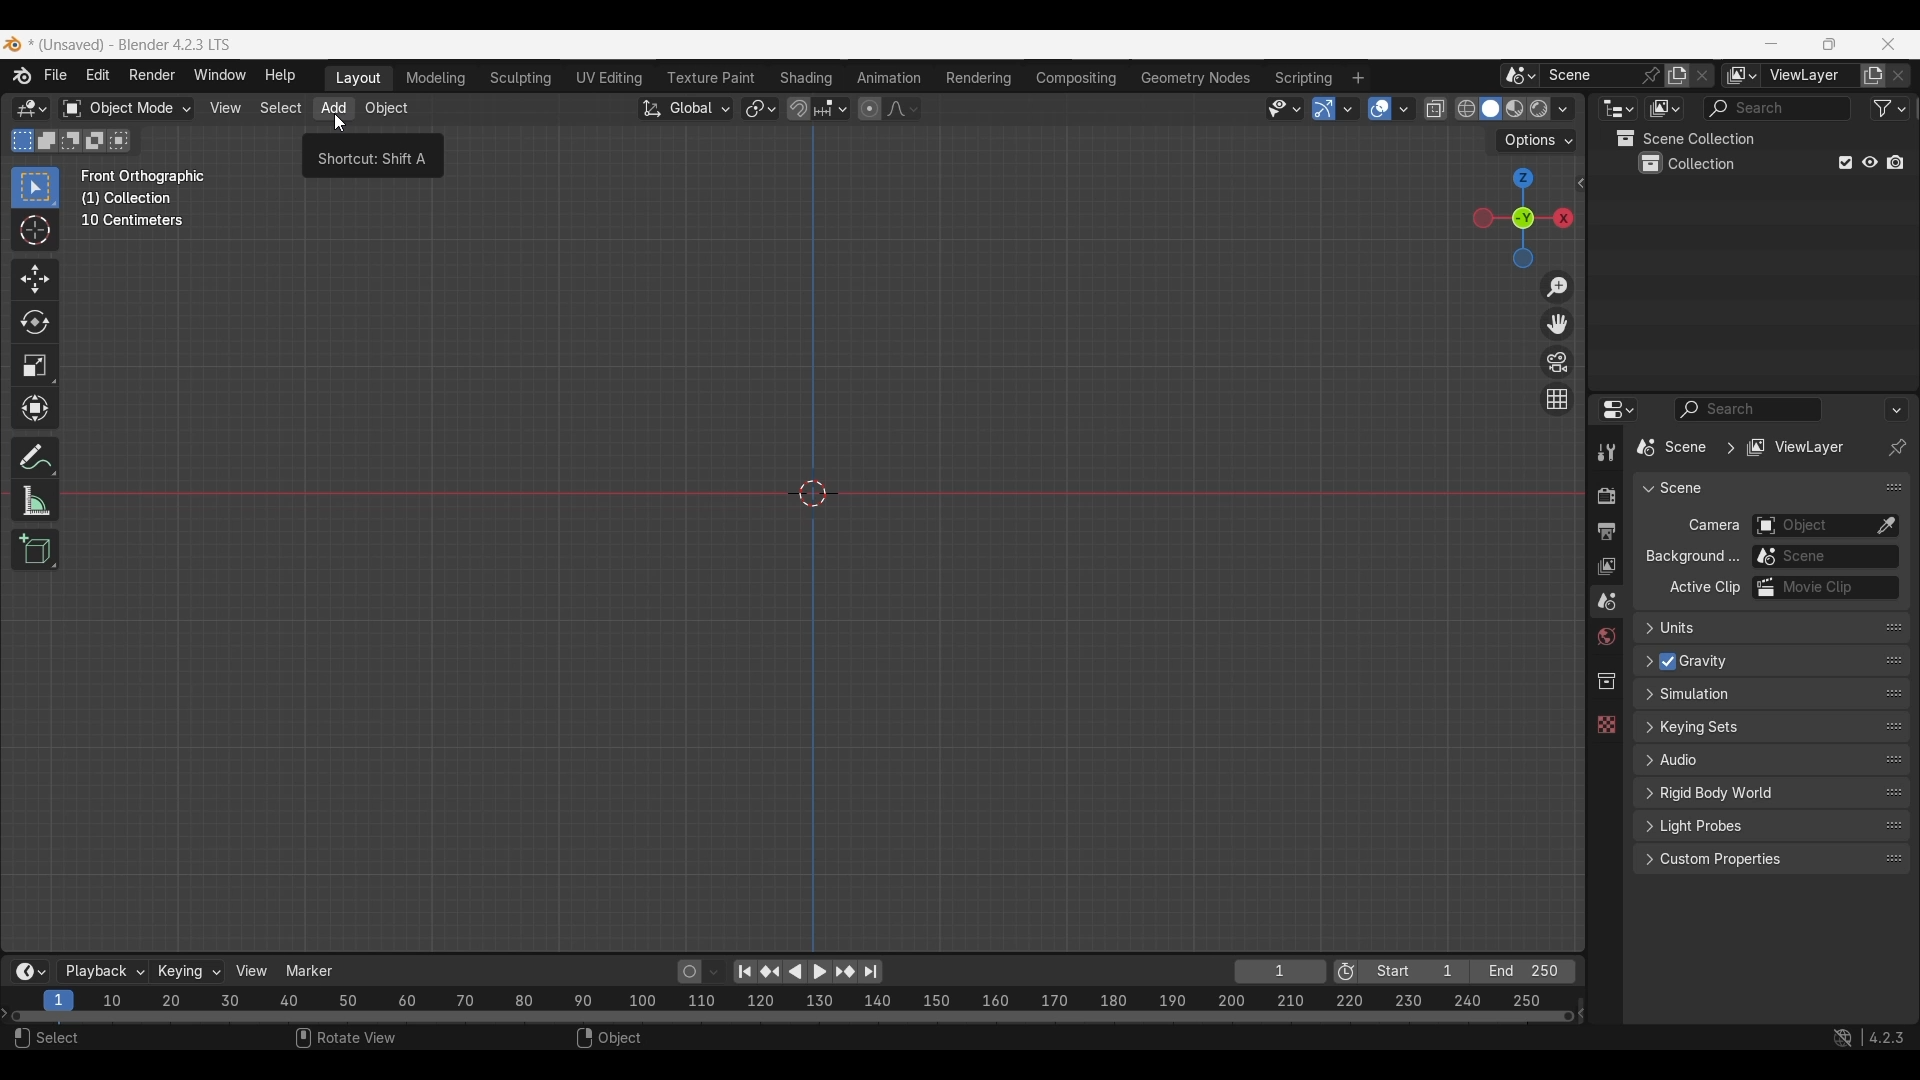 The image size is (1920, 1080). Describe the element at coordinates (1894, 859) in the screenshot. I see `Change order in the list` at that location.